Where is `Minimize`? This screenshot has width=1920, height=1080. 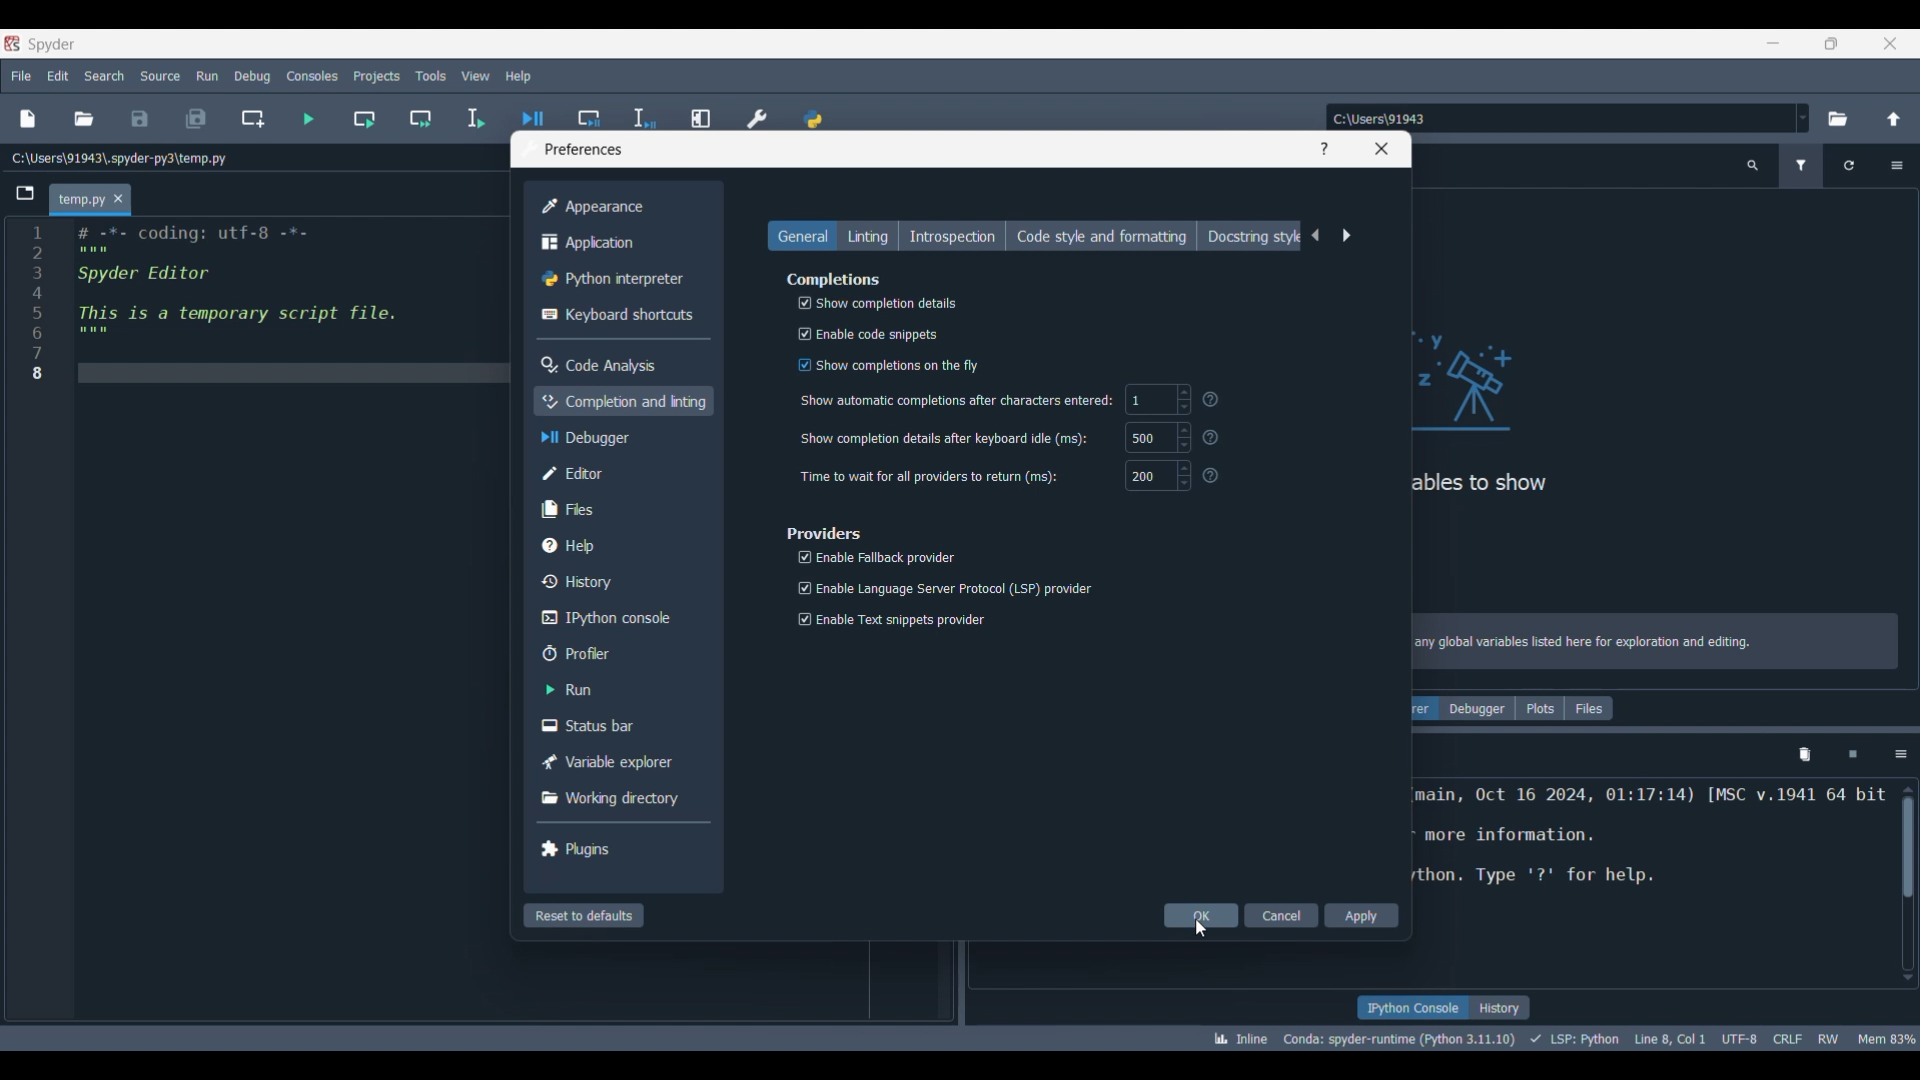 Minimize is located at coordinates (1774, 43).